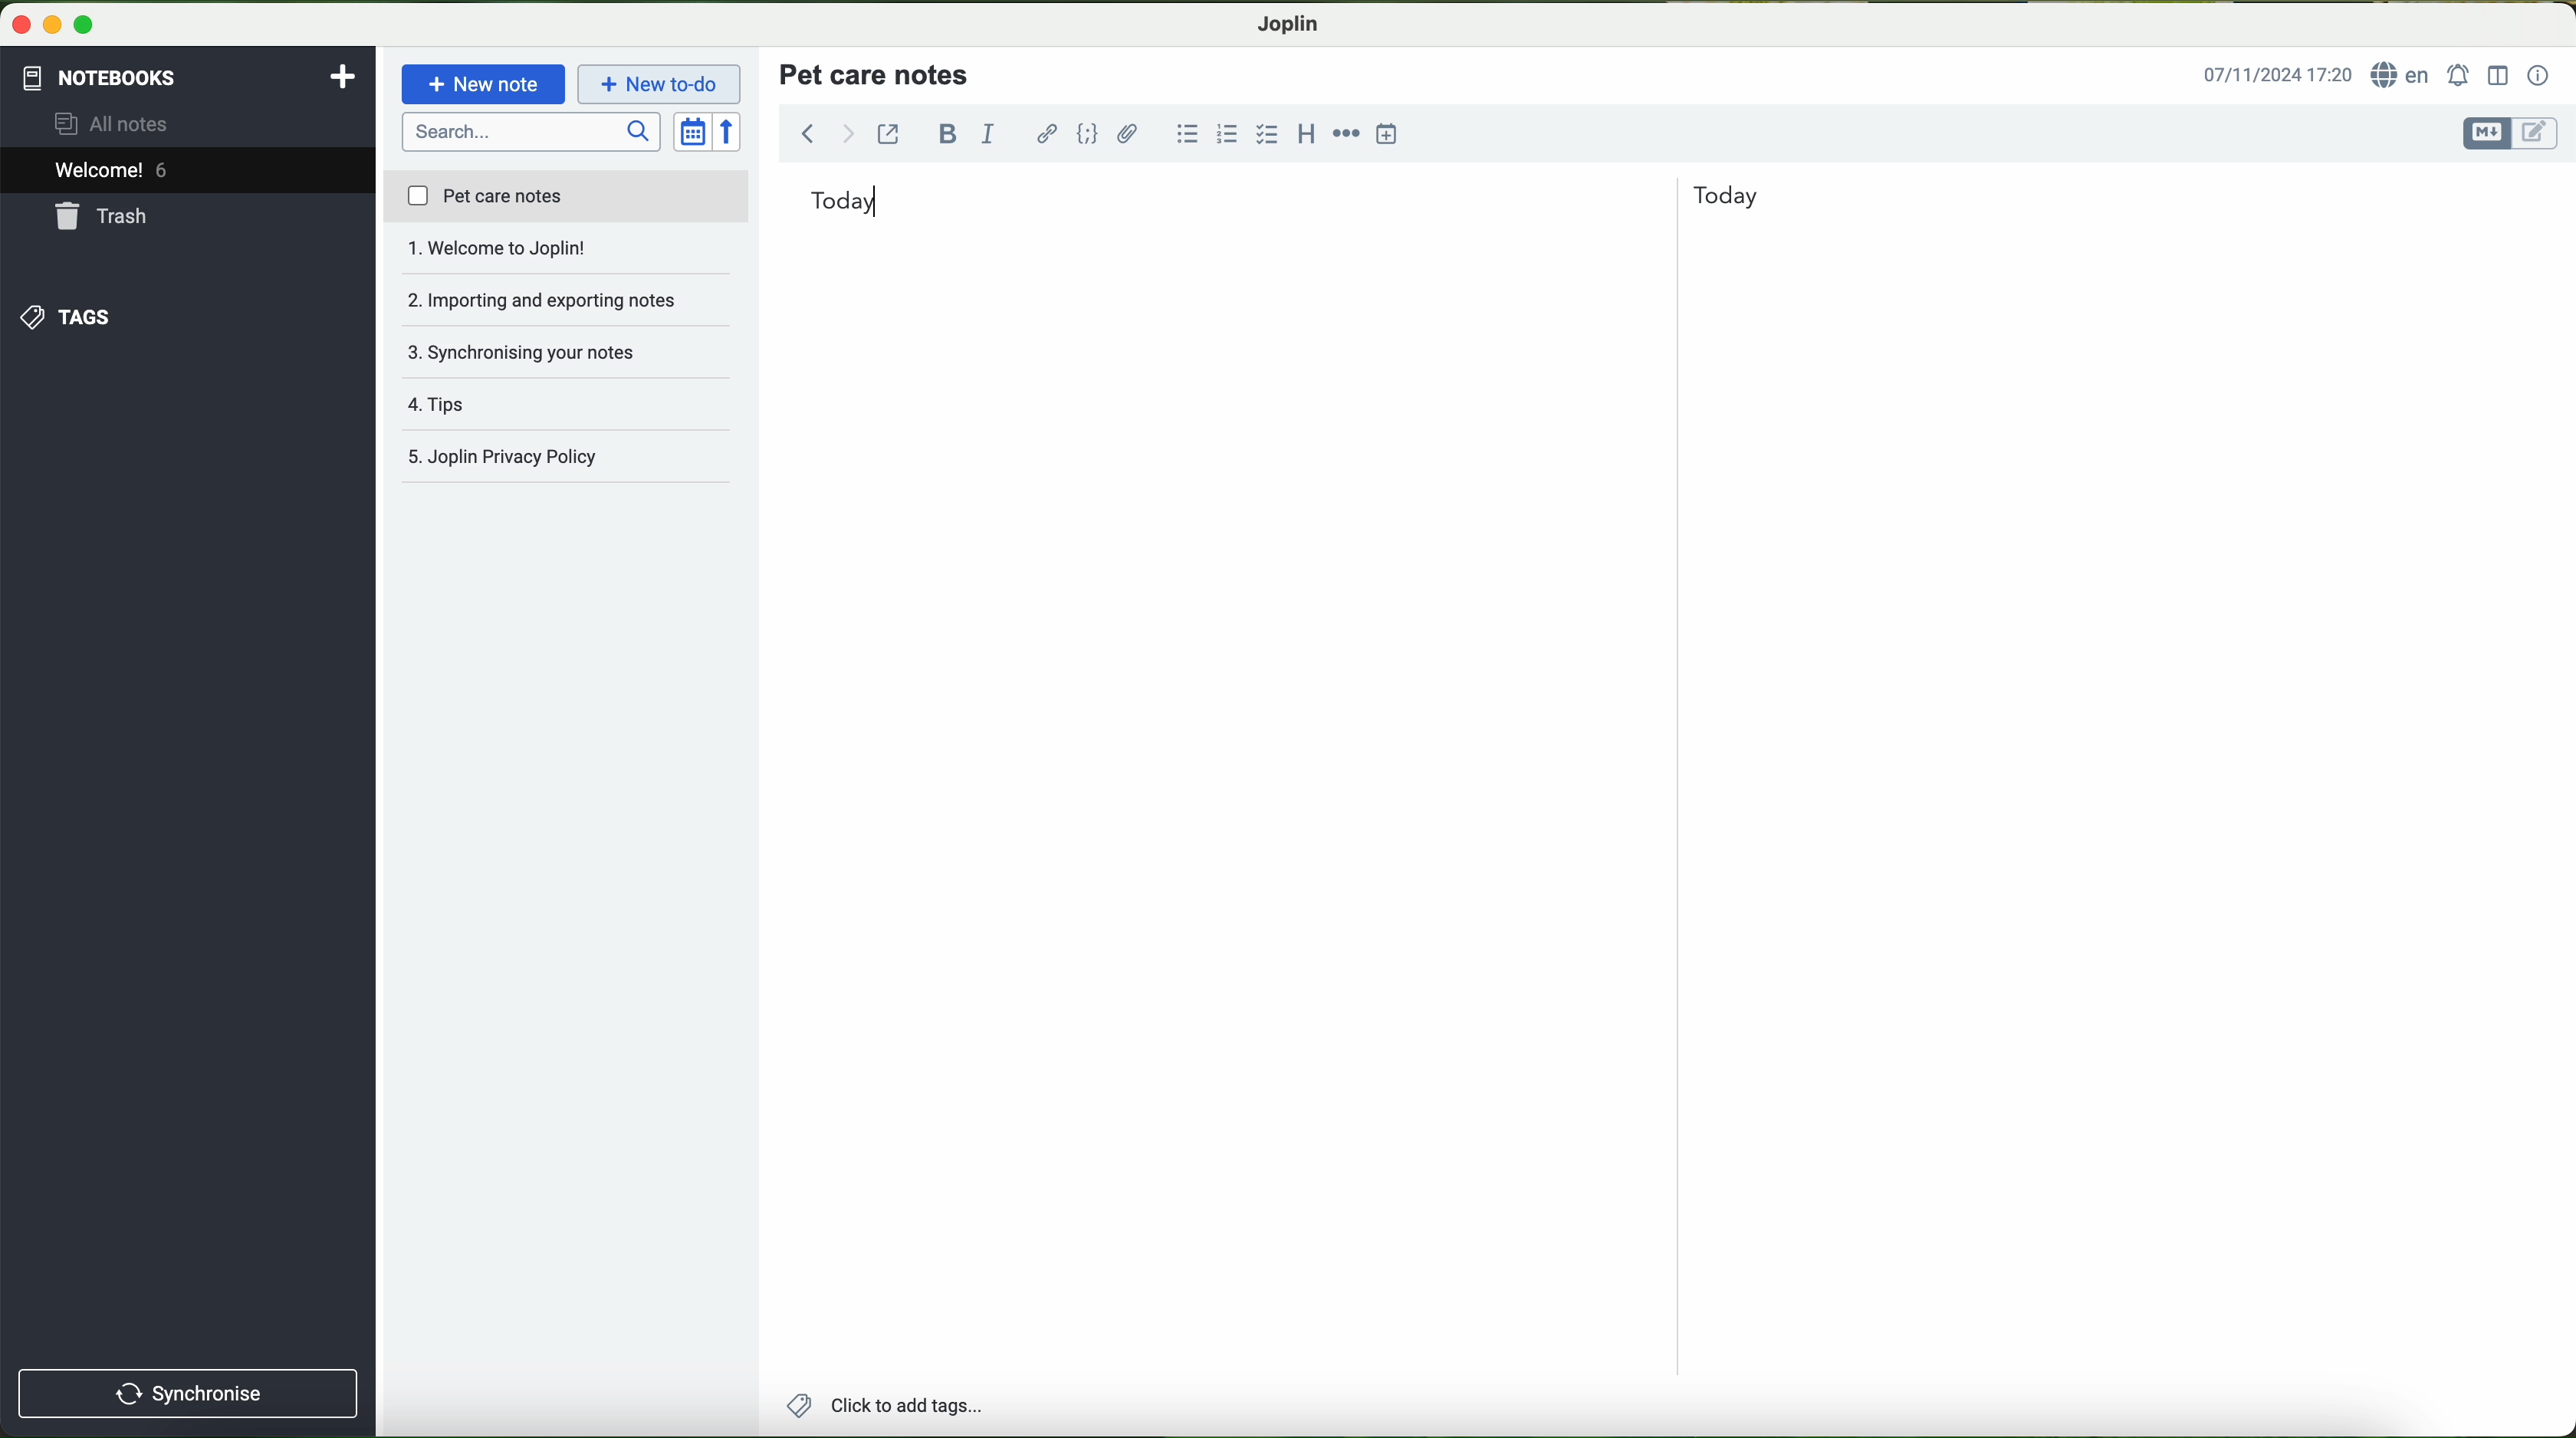 The width and height of the screenshot is (2576, 1438). I want to click on toggle editors, so click(2508, 134).